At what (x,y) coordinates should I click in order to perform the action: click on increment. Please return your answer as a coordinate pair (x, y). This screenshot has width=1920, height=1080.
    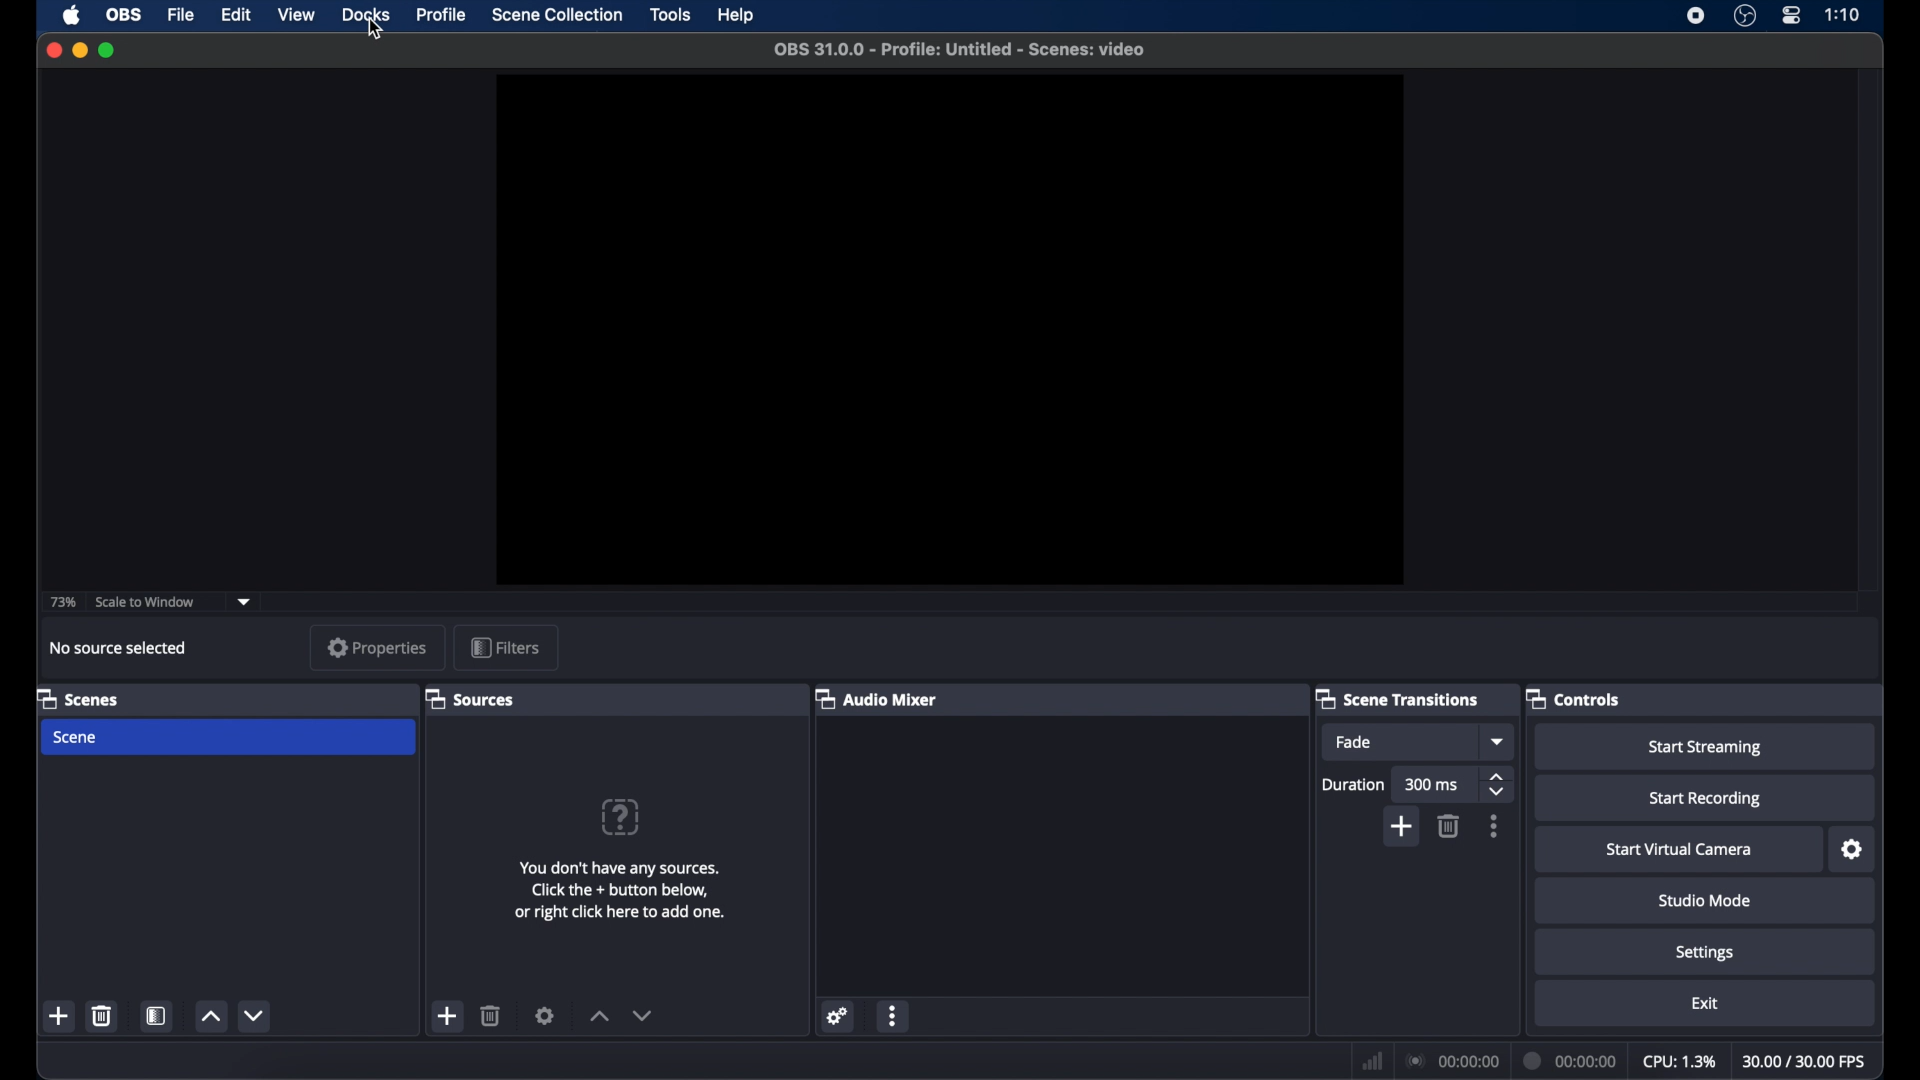
    Looking at the image, I should click on (209, 1017).